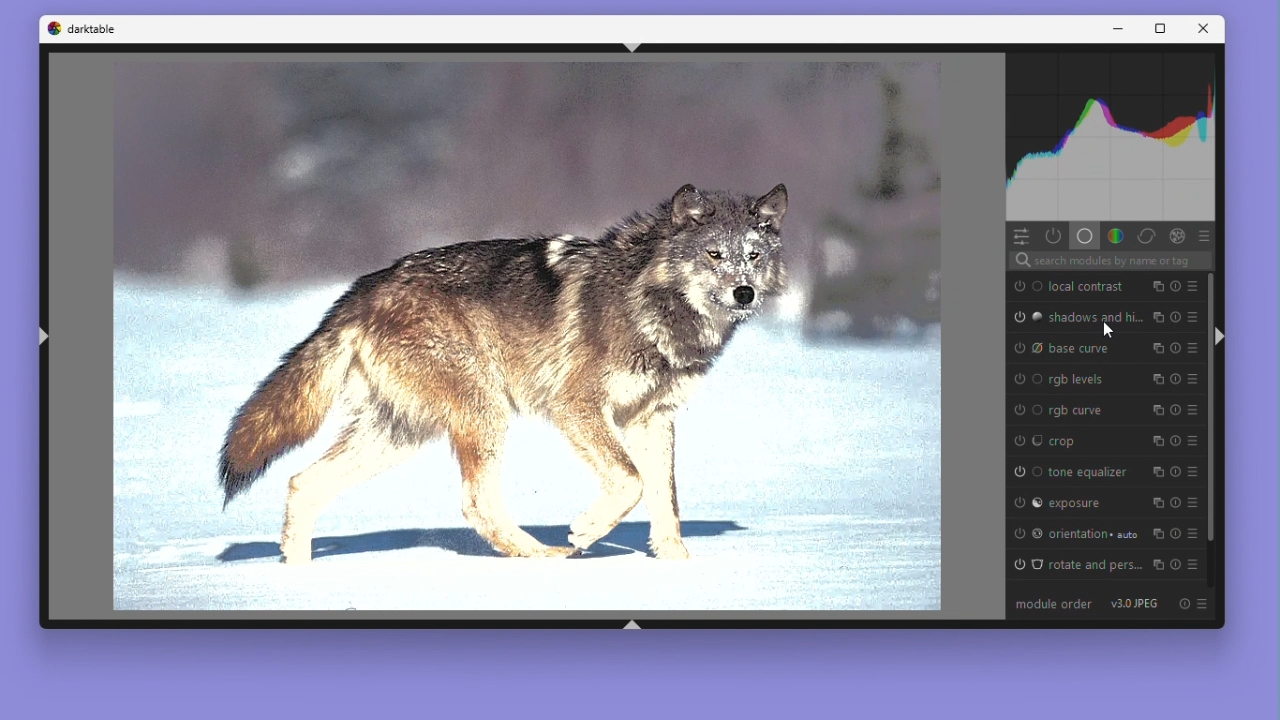 The height and width of the screenshot is (720, 1280). What do you see at coordinates (1193, 317) in the screenshot?
I see `presets` at bounding box center [1193, 317].